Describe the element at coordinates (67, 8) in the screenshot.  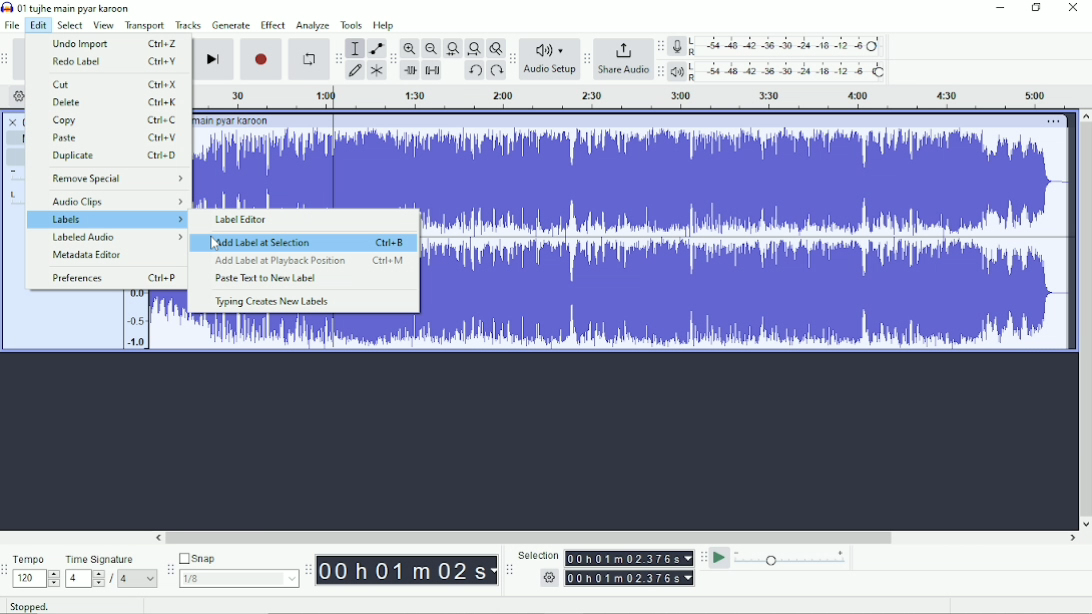
I see `Title` at that location.